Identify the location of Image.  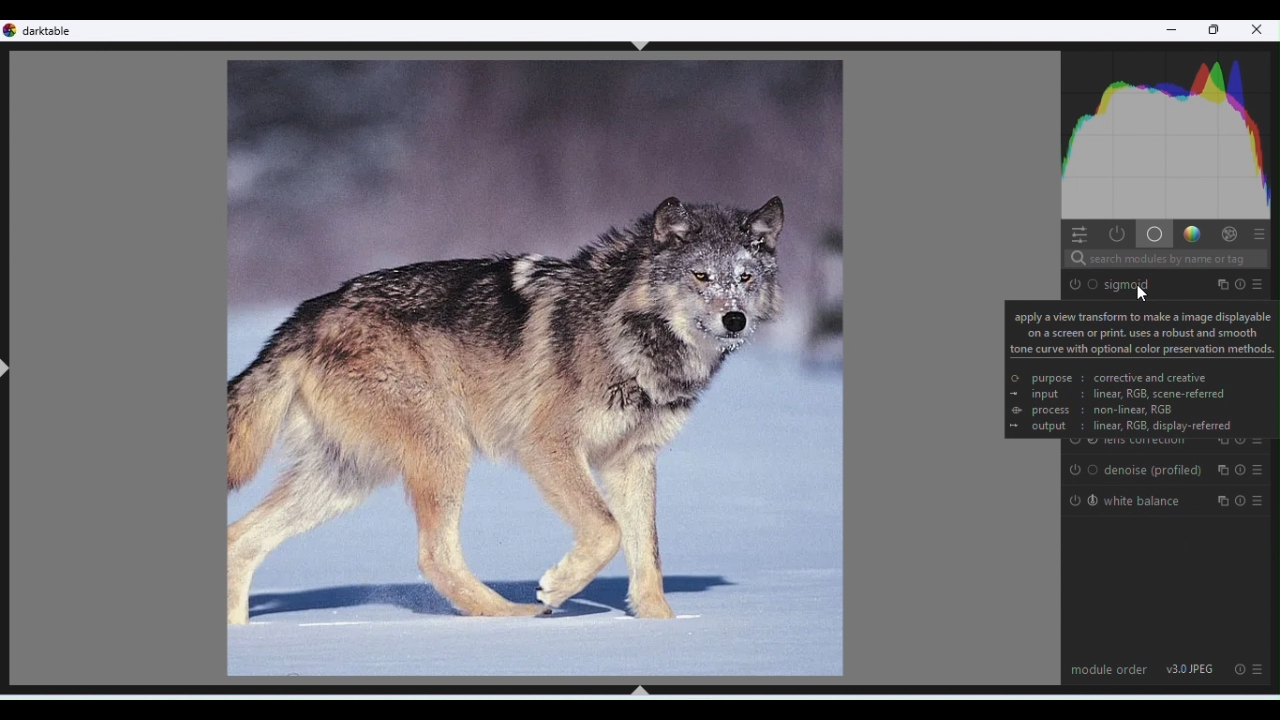
(531, 368).